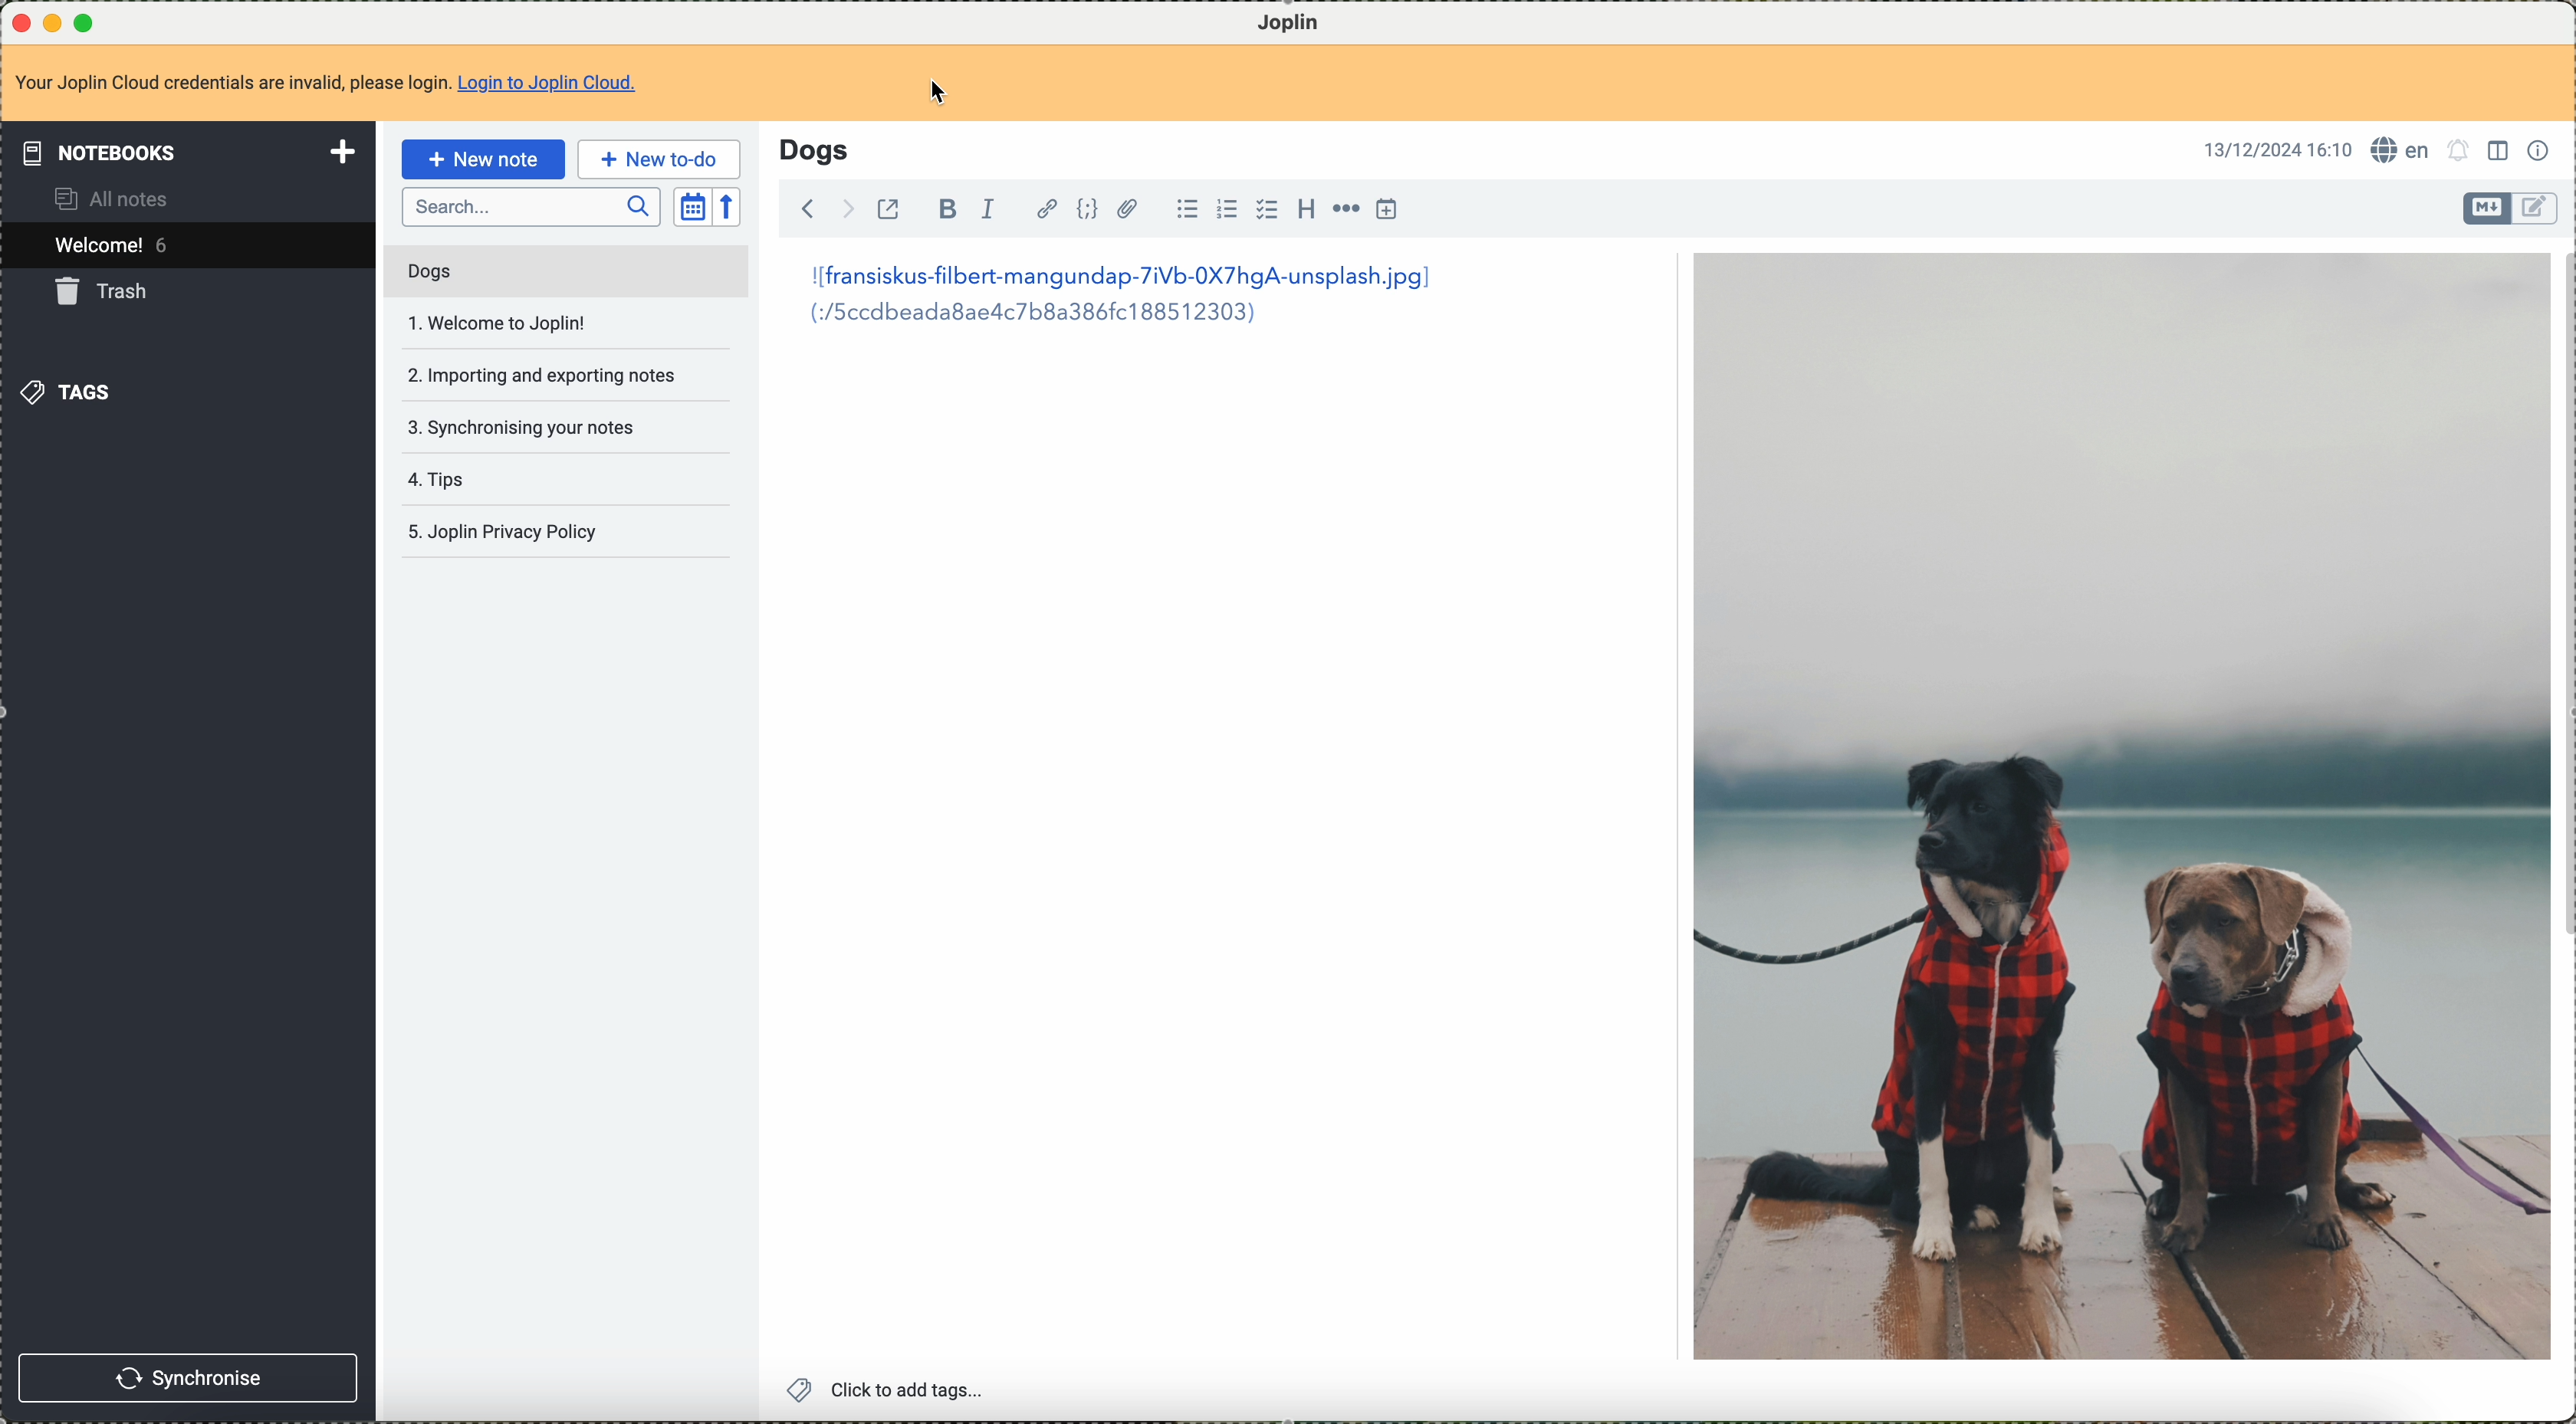 The image size is (2576, 1424). What do you see at coordinates (1042, 208) in the screenshot?
I see `hyperlink` at bounding box center [1042, 208].